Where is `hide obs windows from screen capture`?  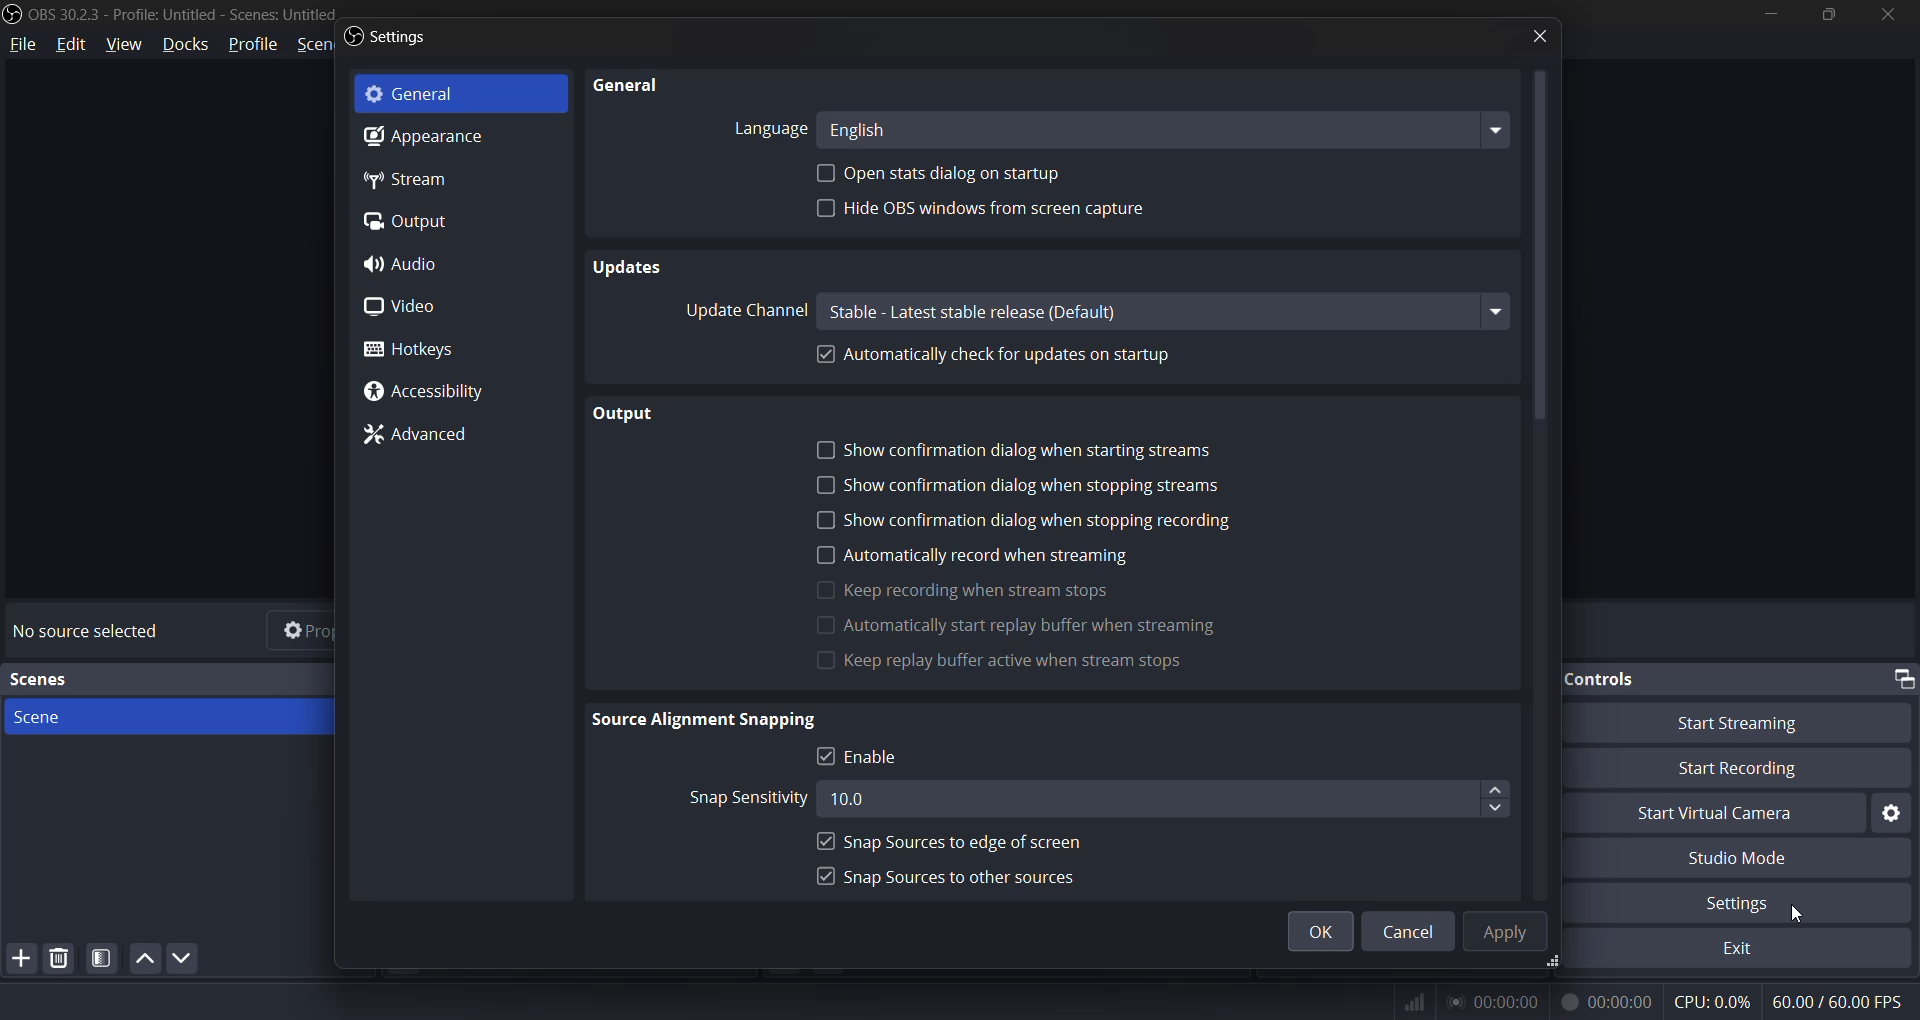
hide obs windows from screen capture is located at coordinates (997, 211).